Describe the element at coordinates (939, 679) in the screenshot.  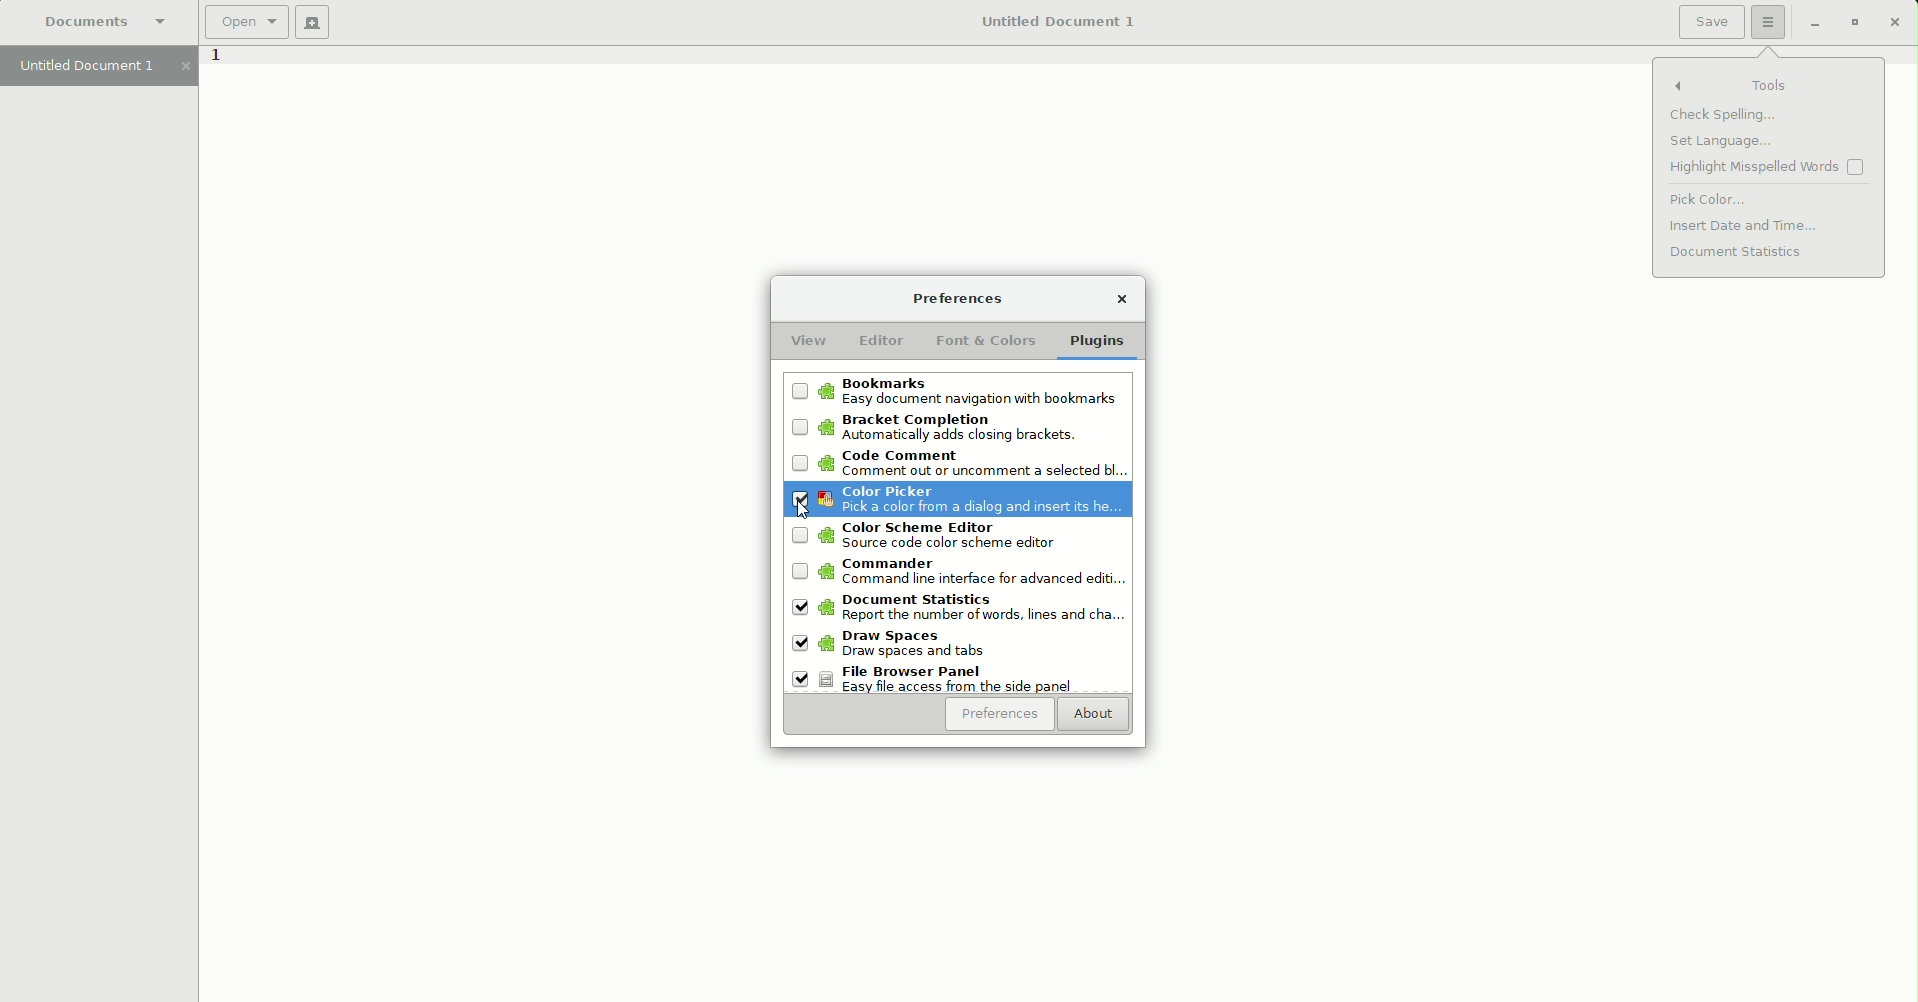
I see `File browser panel: Easy file access from the side panel` at that location.